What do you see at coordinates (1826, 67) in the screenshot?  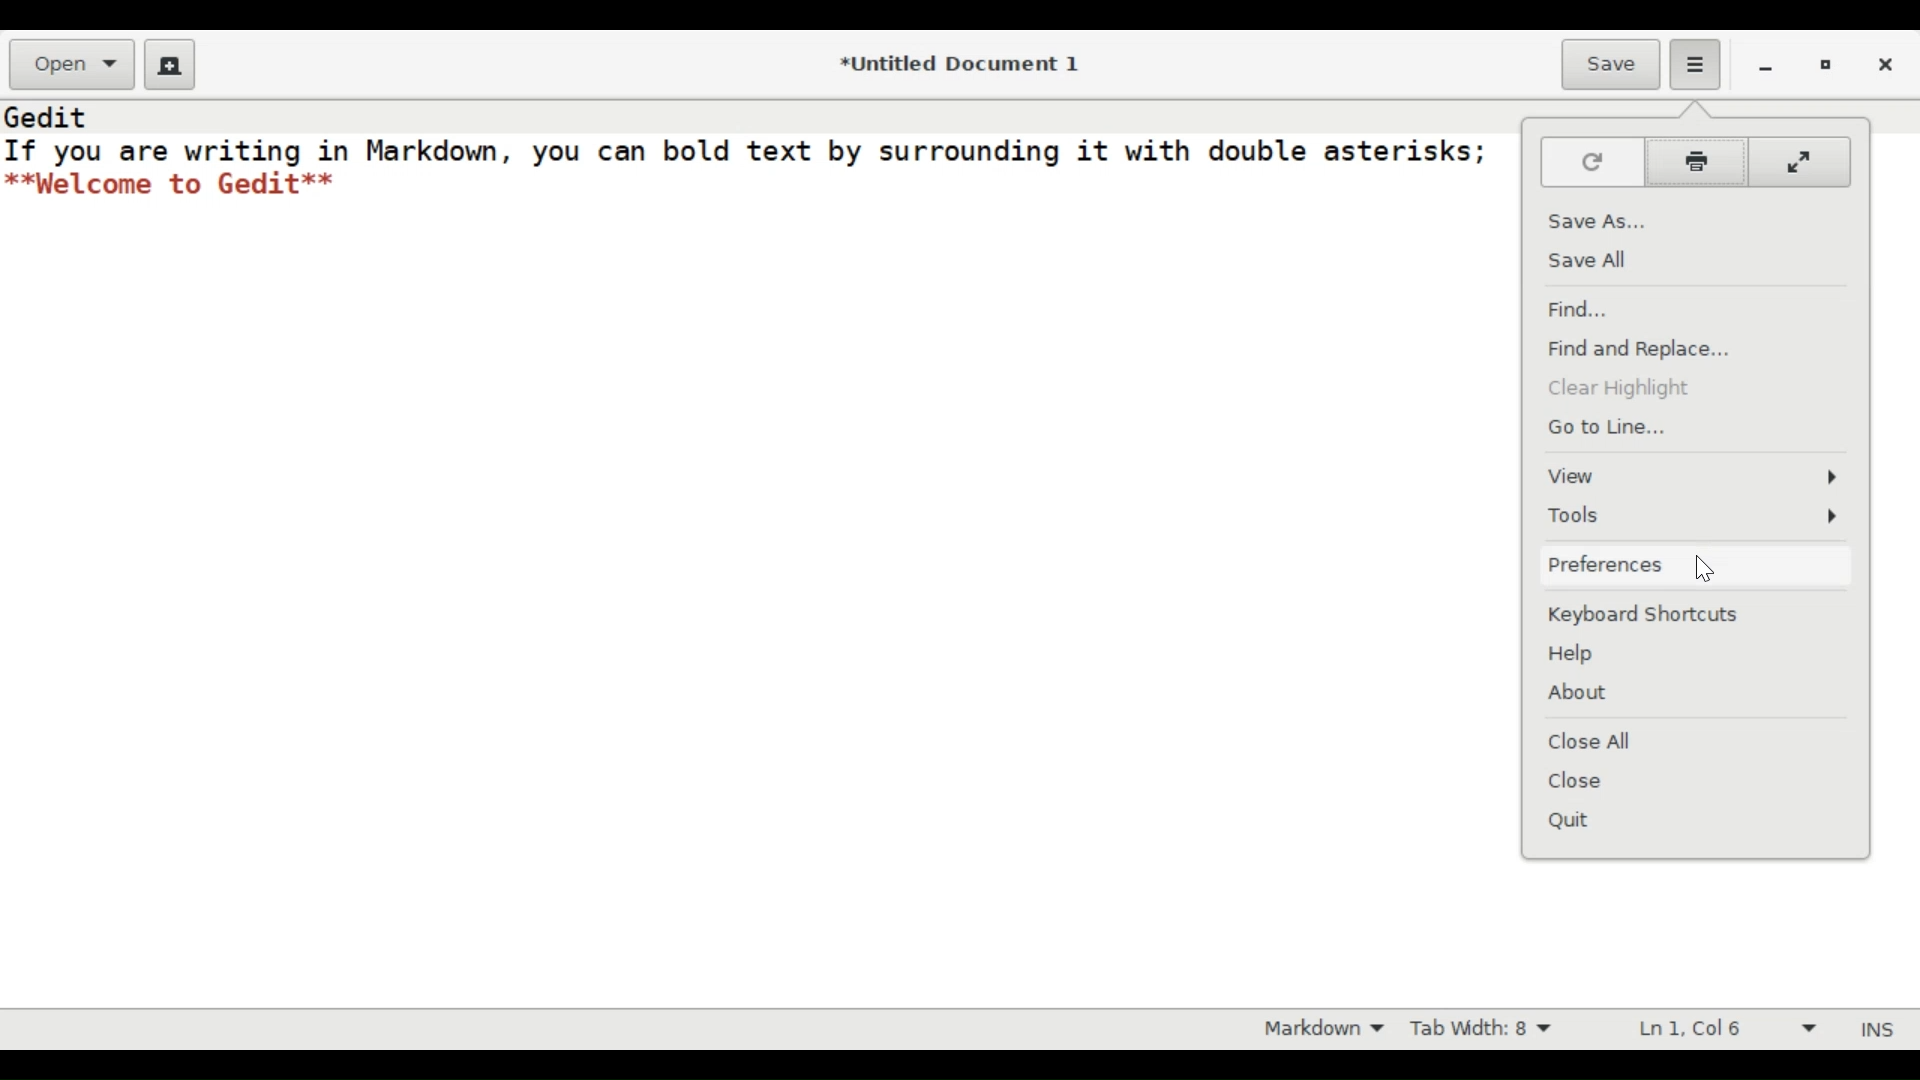 I see `restore` at bounding box center [1826, 67].